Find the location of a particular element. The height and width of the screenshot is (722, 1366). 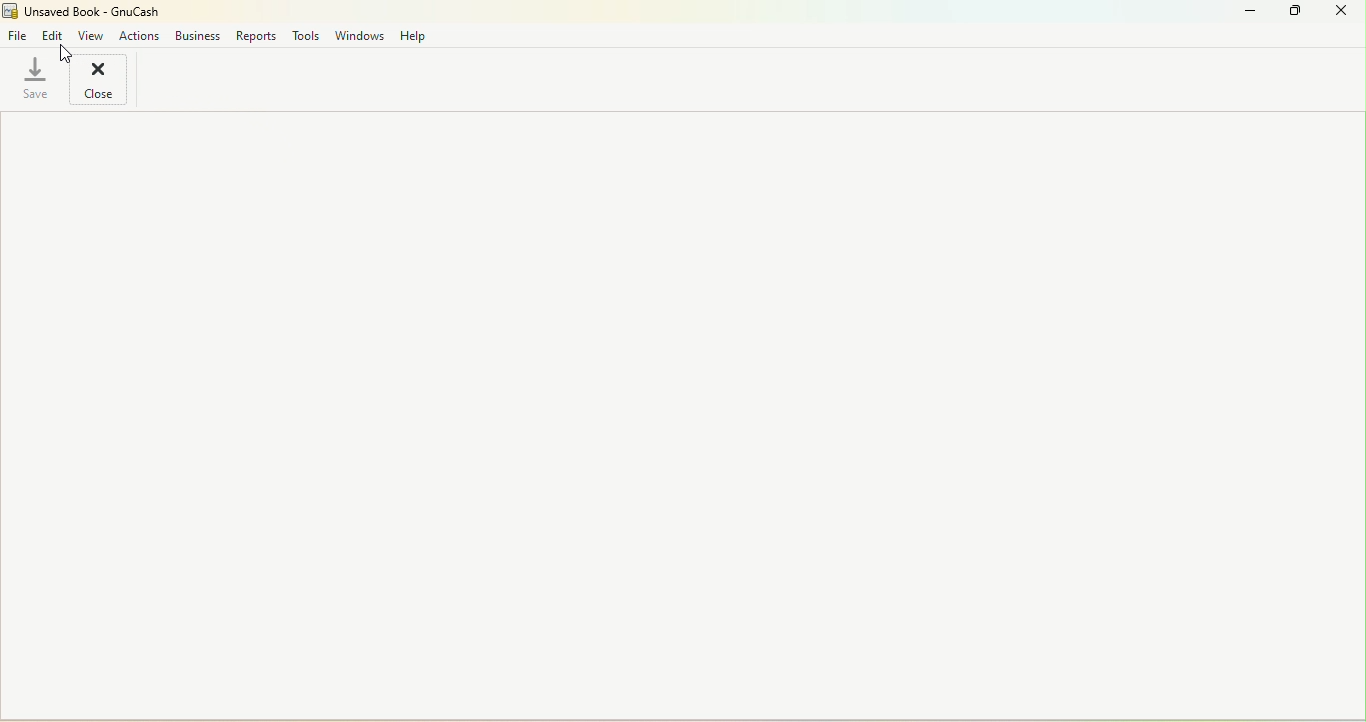

File is located at coordinates (17, 34).